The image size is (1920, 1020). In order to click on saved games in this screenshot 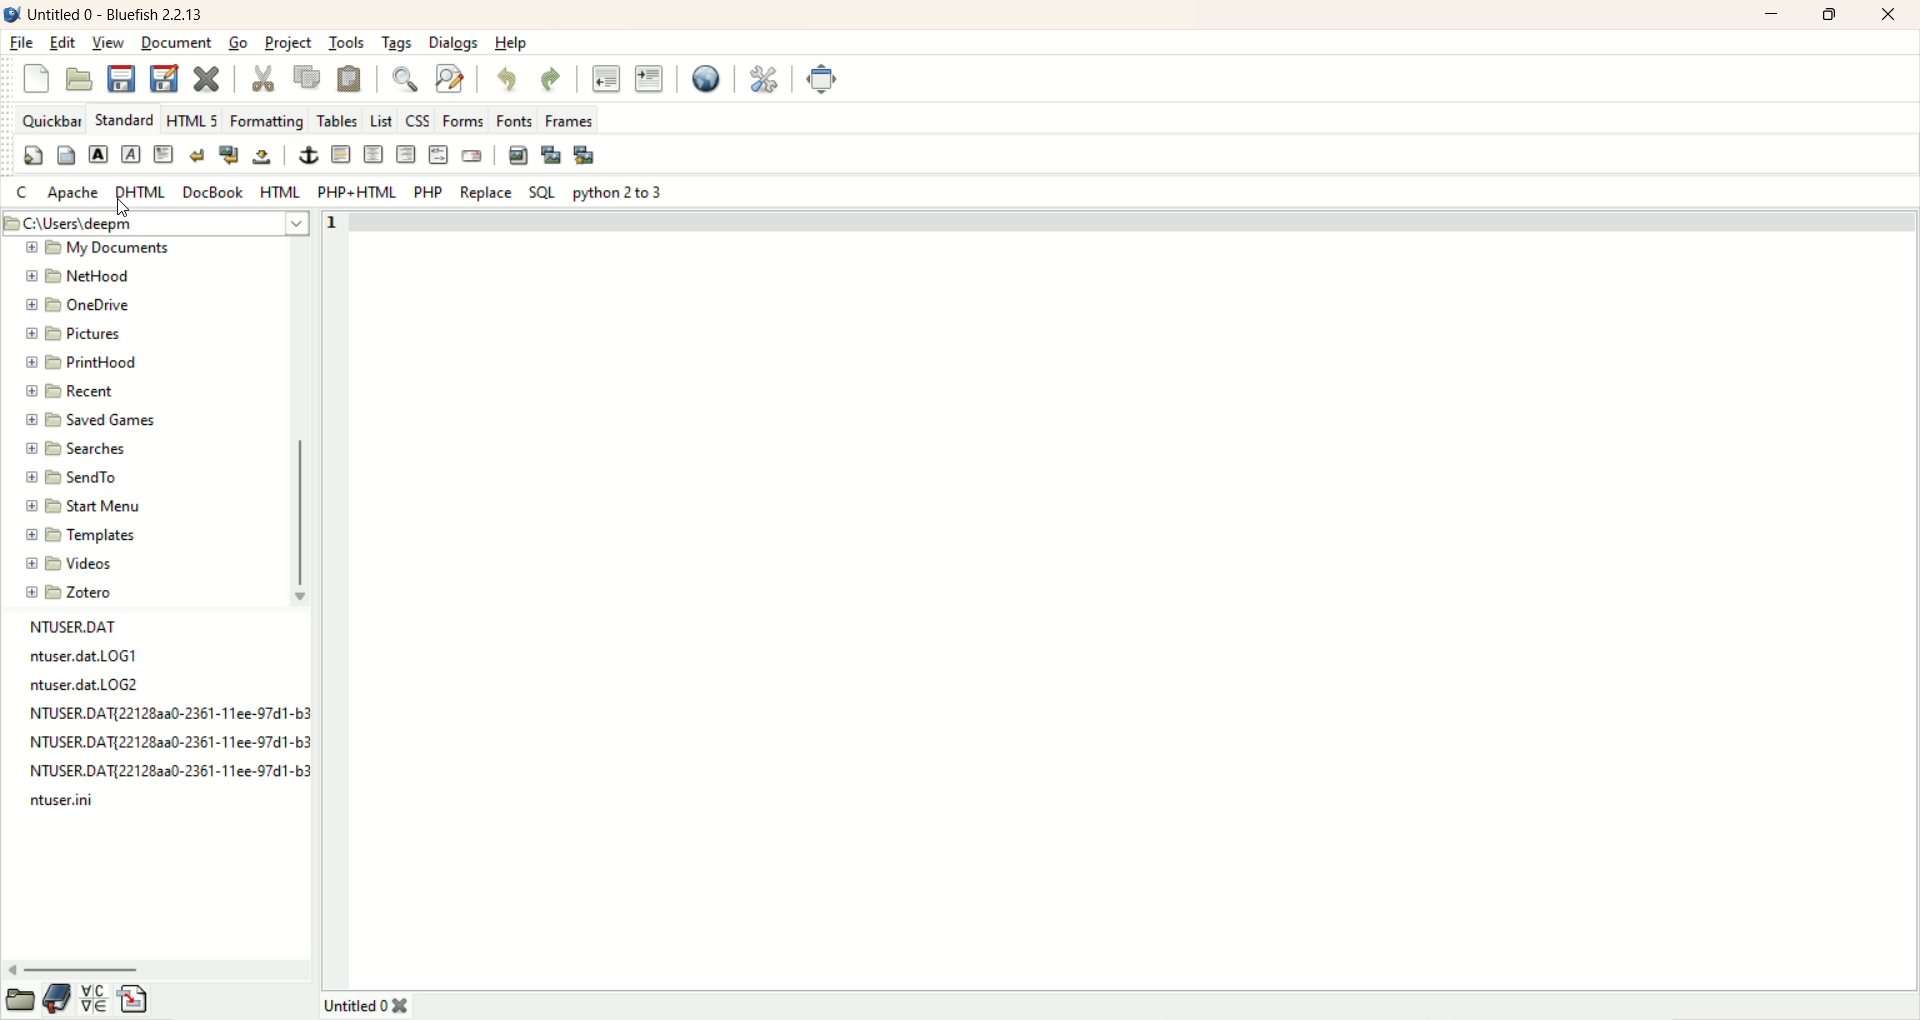, I will do `click(96, 419)`.